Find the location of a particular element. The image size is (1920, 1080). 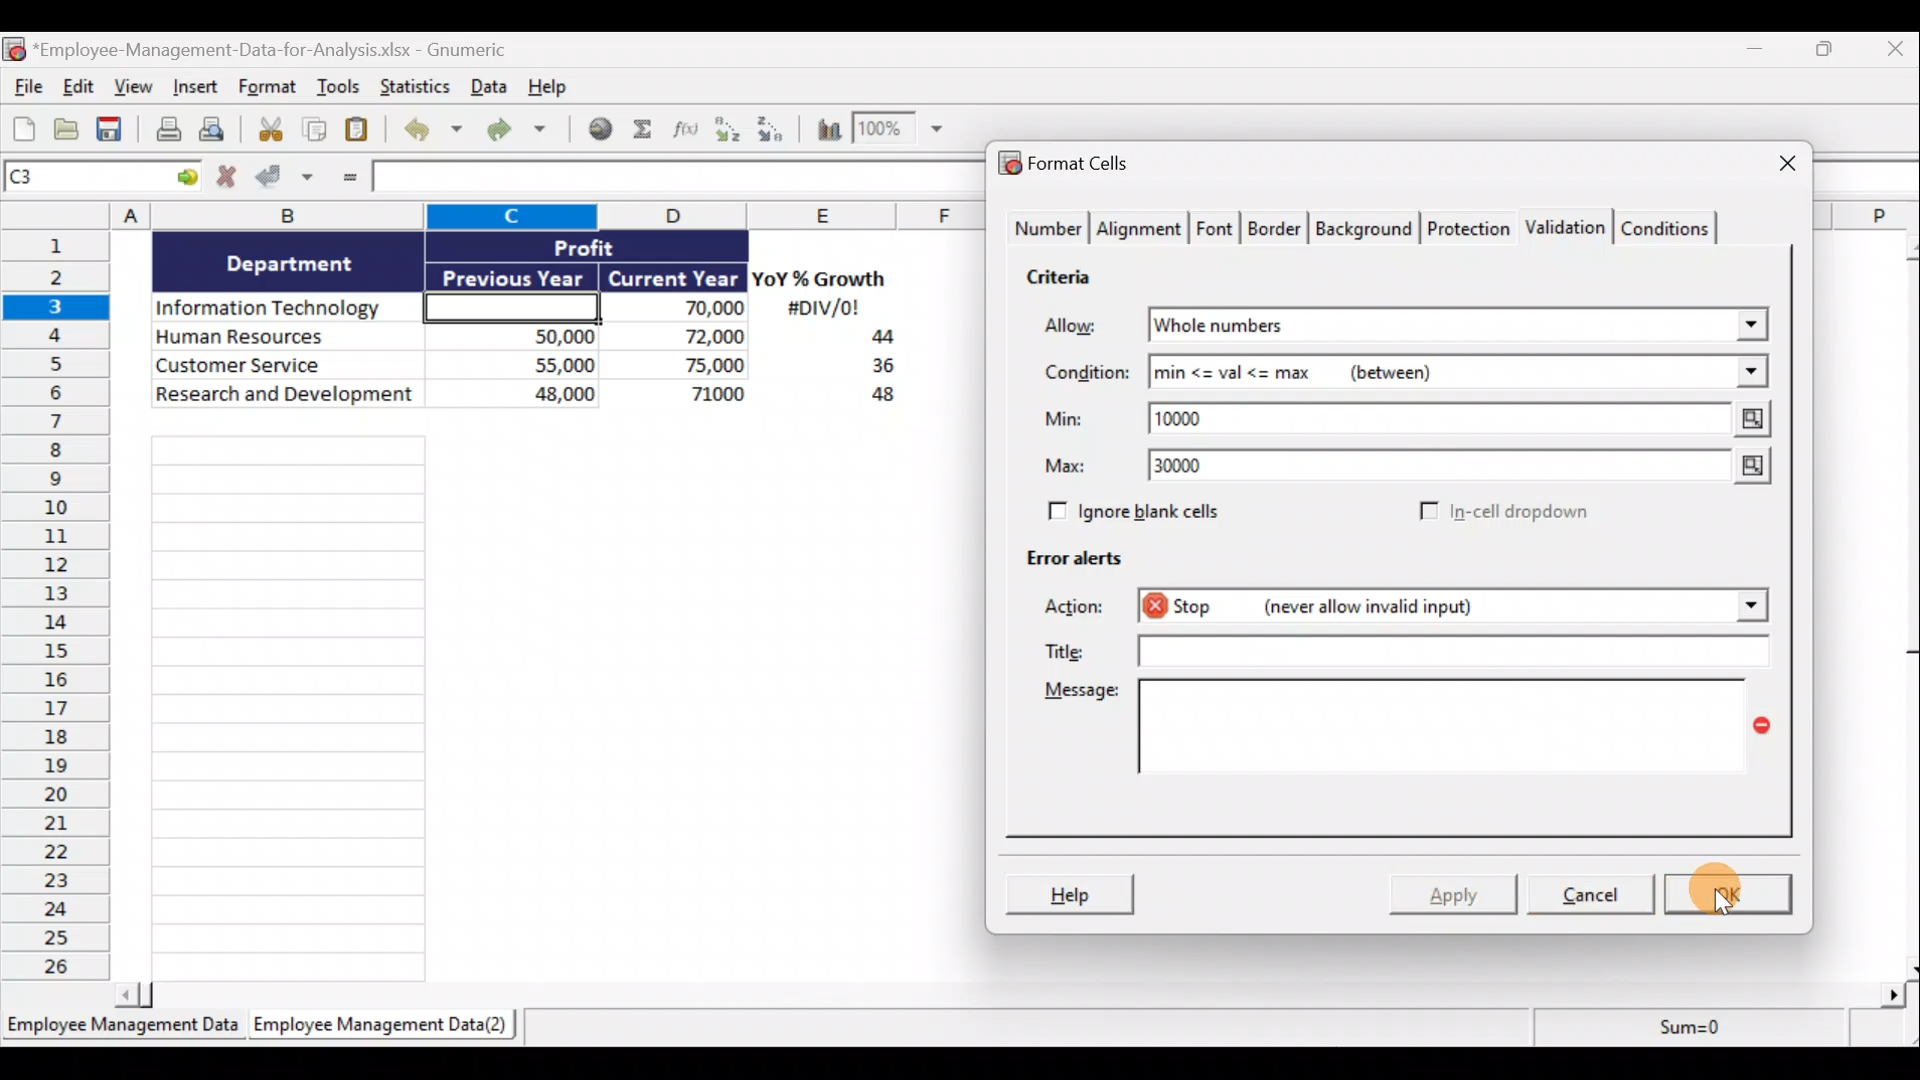

YoY% Growth is located at coordinates (820, 280).